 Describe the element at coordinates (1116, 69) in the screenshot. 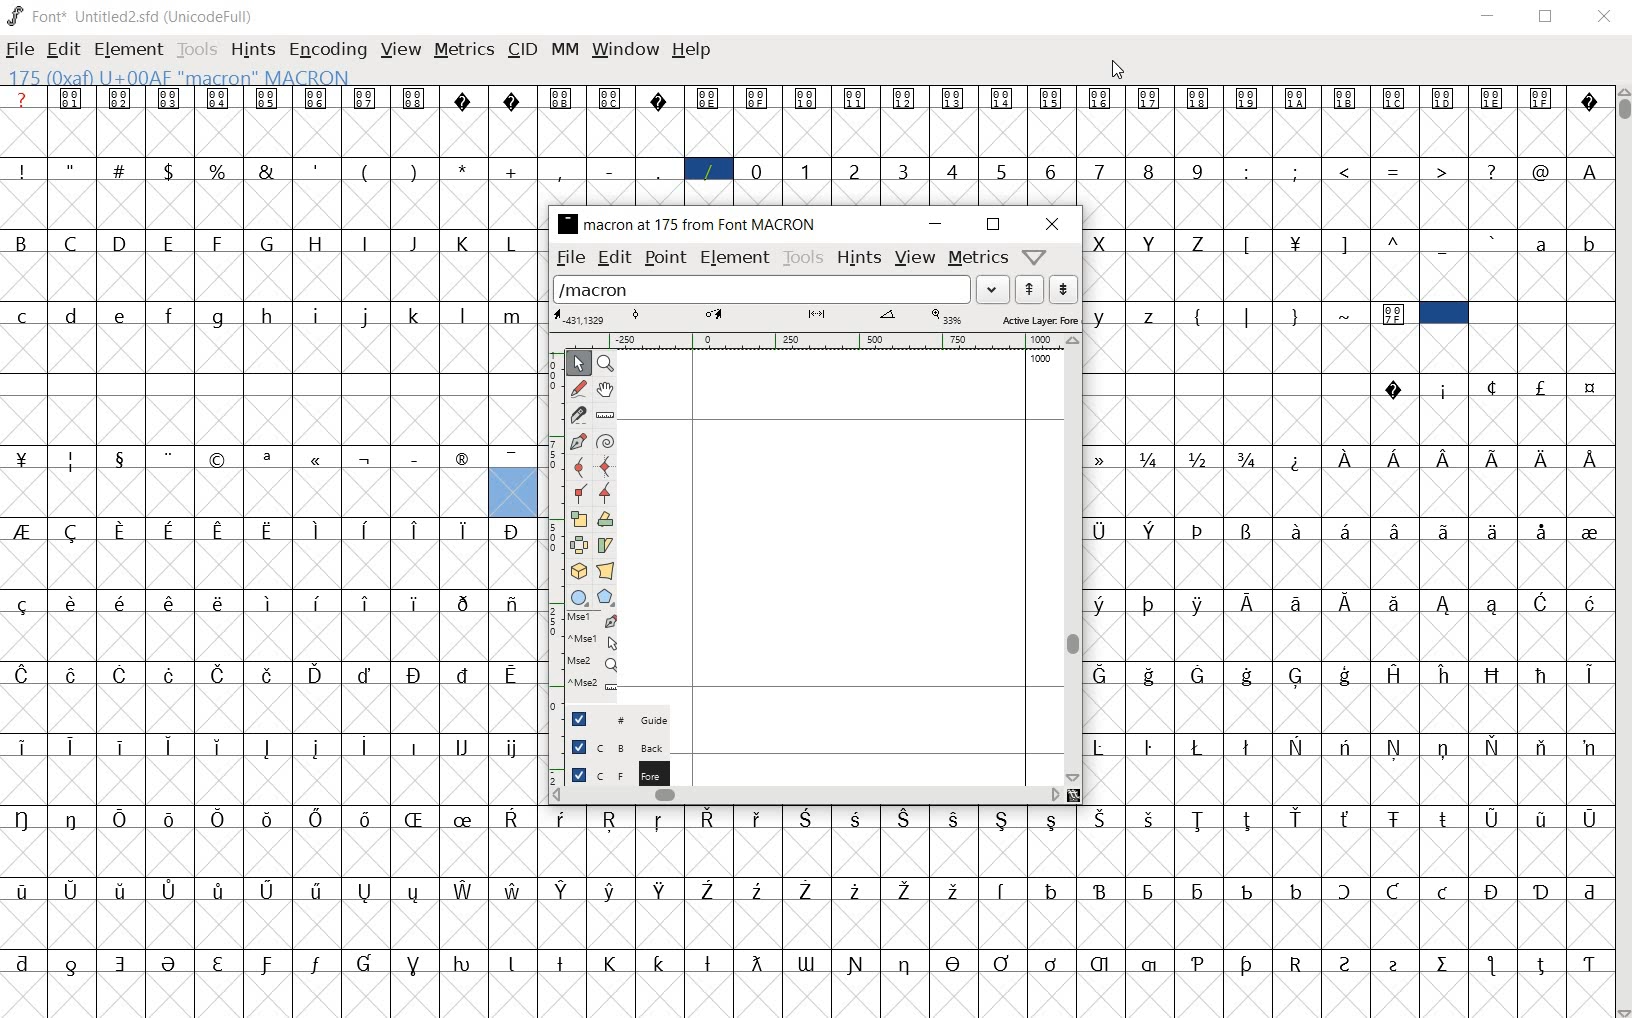

I see `Cursor` at that location.